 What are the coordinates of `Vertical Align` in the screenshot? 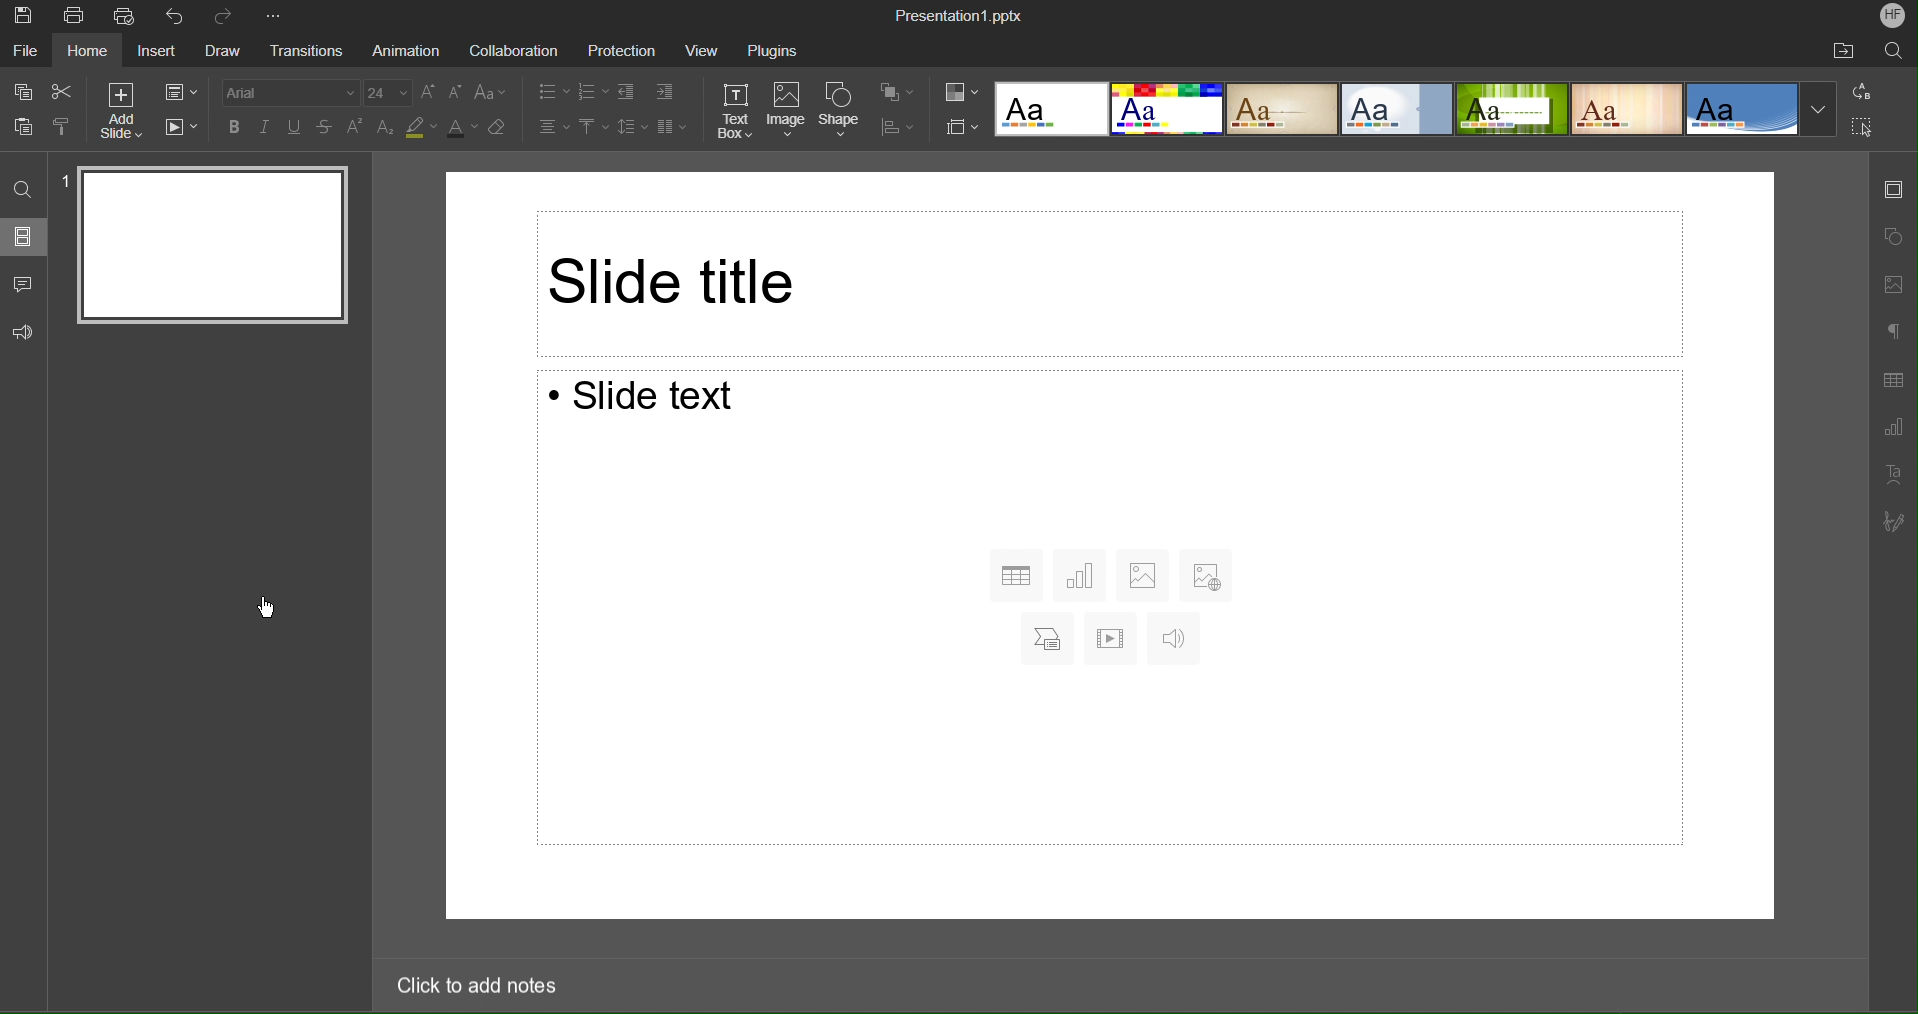 It's located at (593, 125).